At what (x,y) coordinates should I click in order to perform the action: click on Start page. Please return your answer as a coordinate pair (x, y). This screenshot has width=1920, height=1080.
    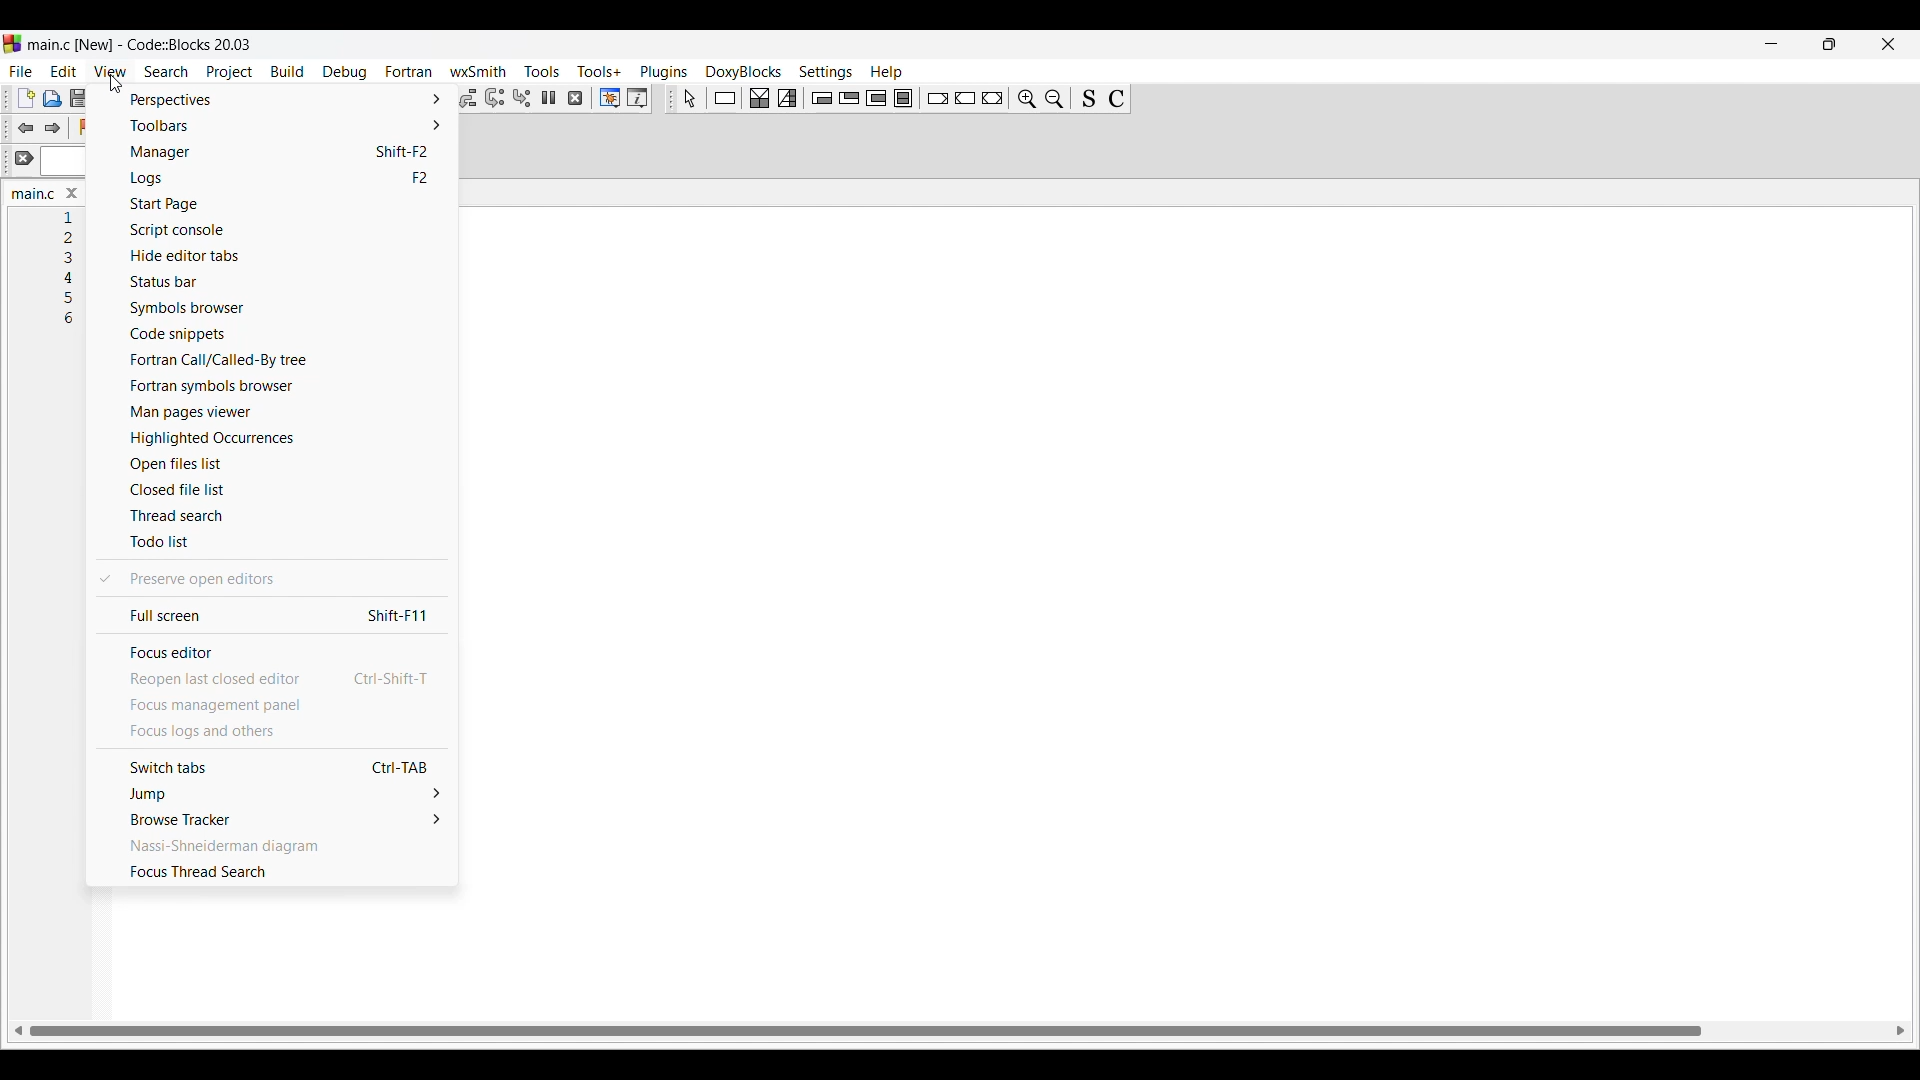
    Looking at the image, I should click on (275, 204).